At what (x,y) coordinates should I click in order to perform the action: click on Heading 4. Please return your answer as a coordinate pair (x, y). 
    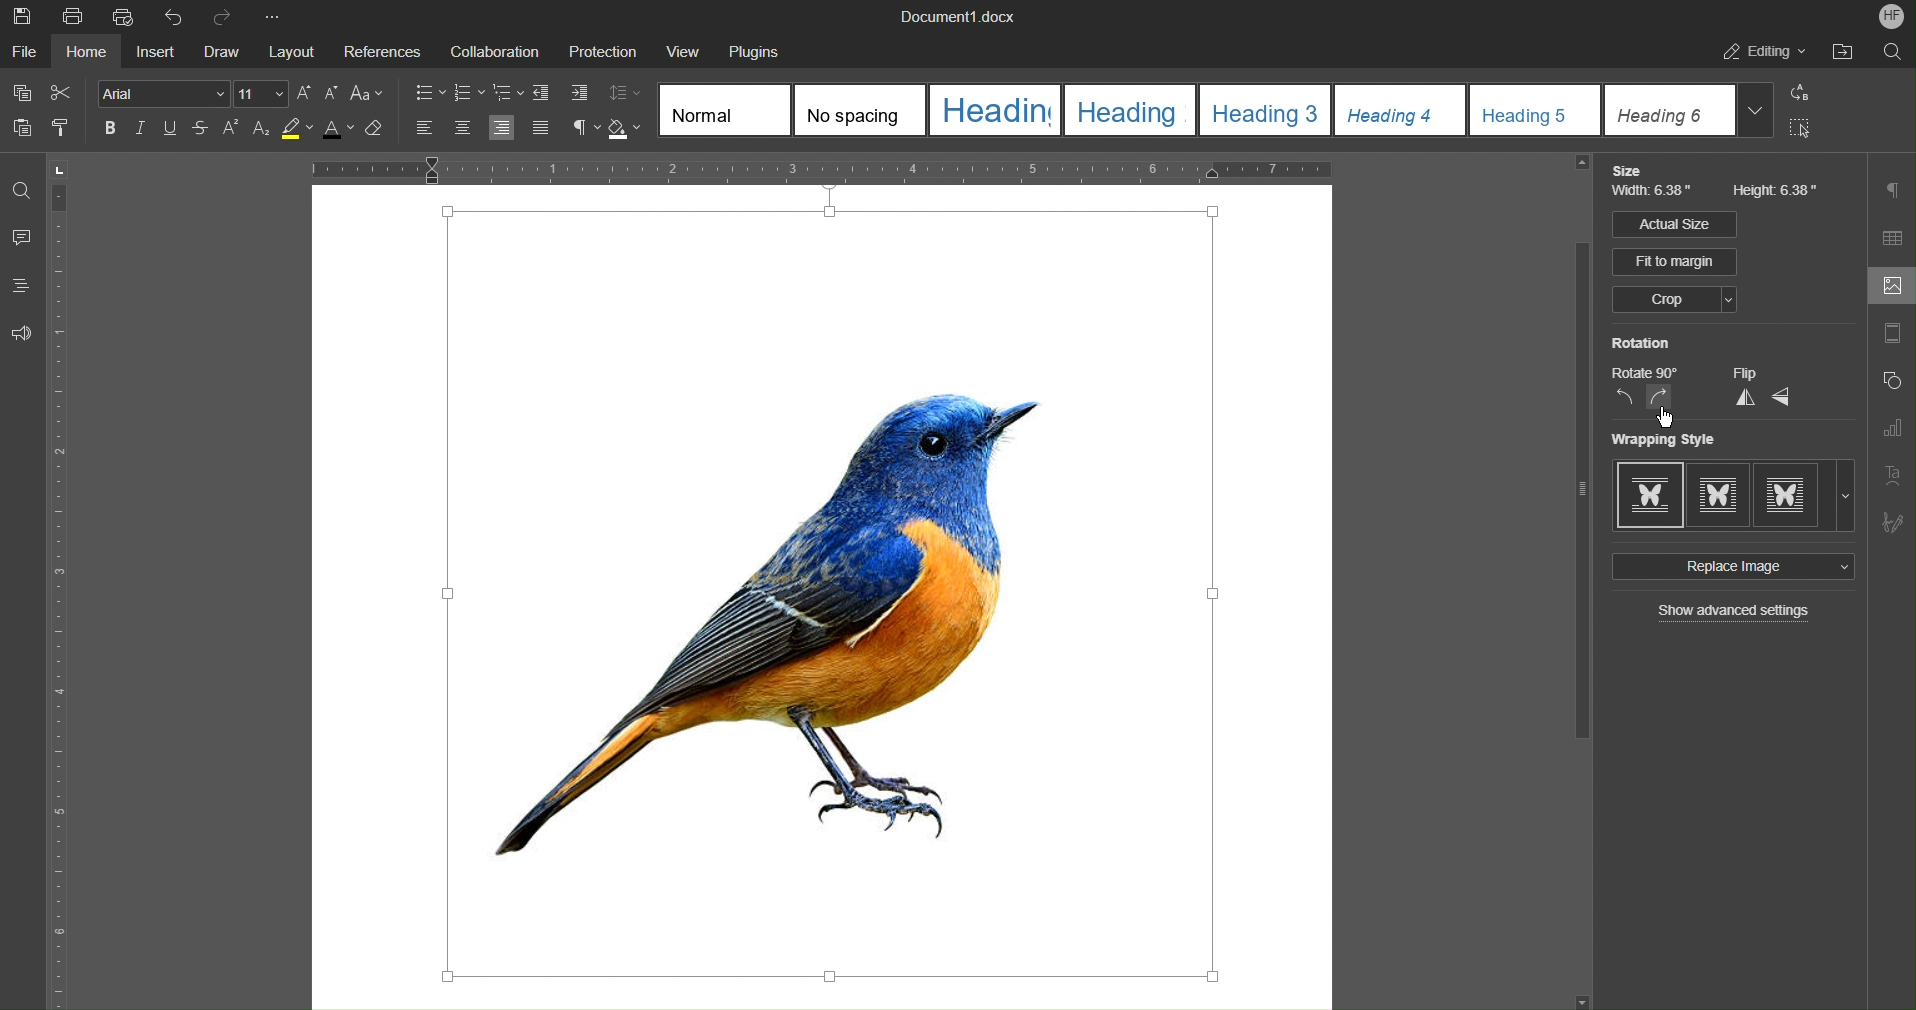
    Looking at the image, I should click on (1401, 108).